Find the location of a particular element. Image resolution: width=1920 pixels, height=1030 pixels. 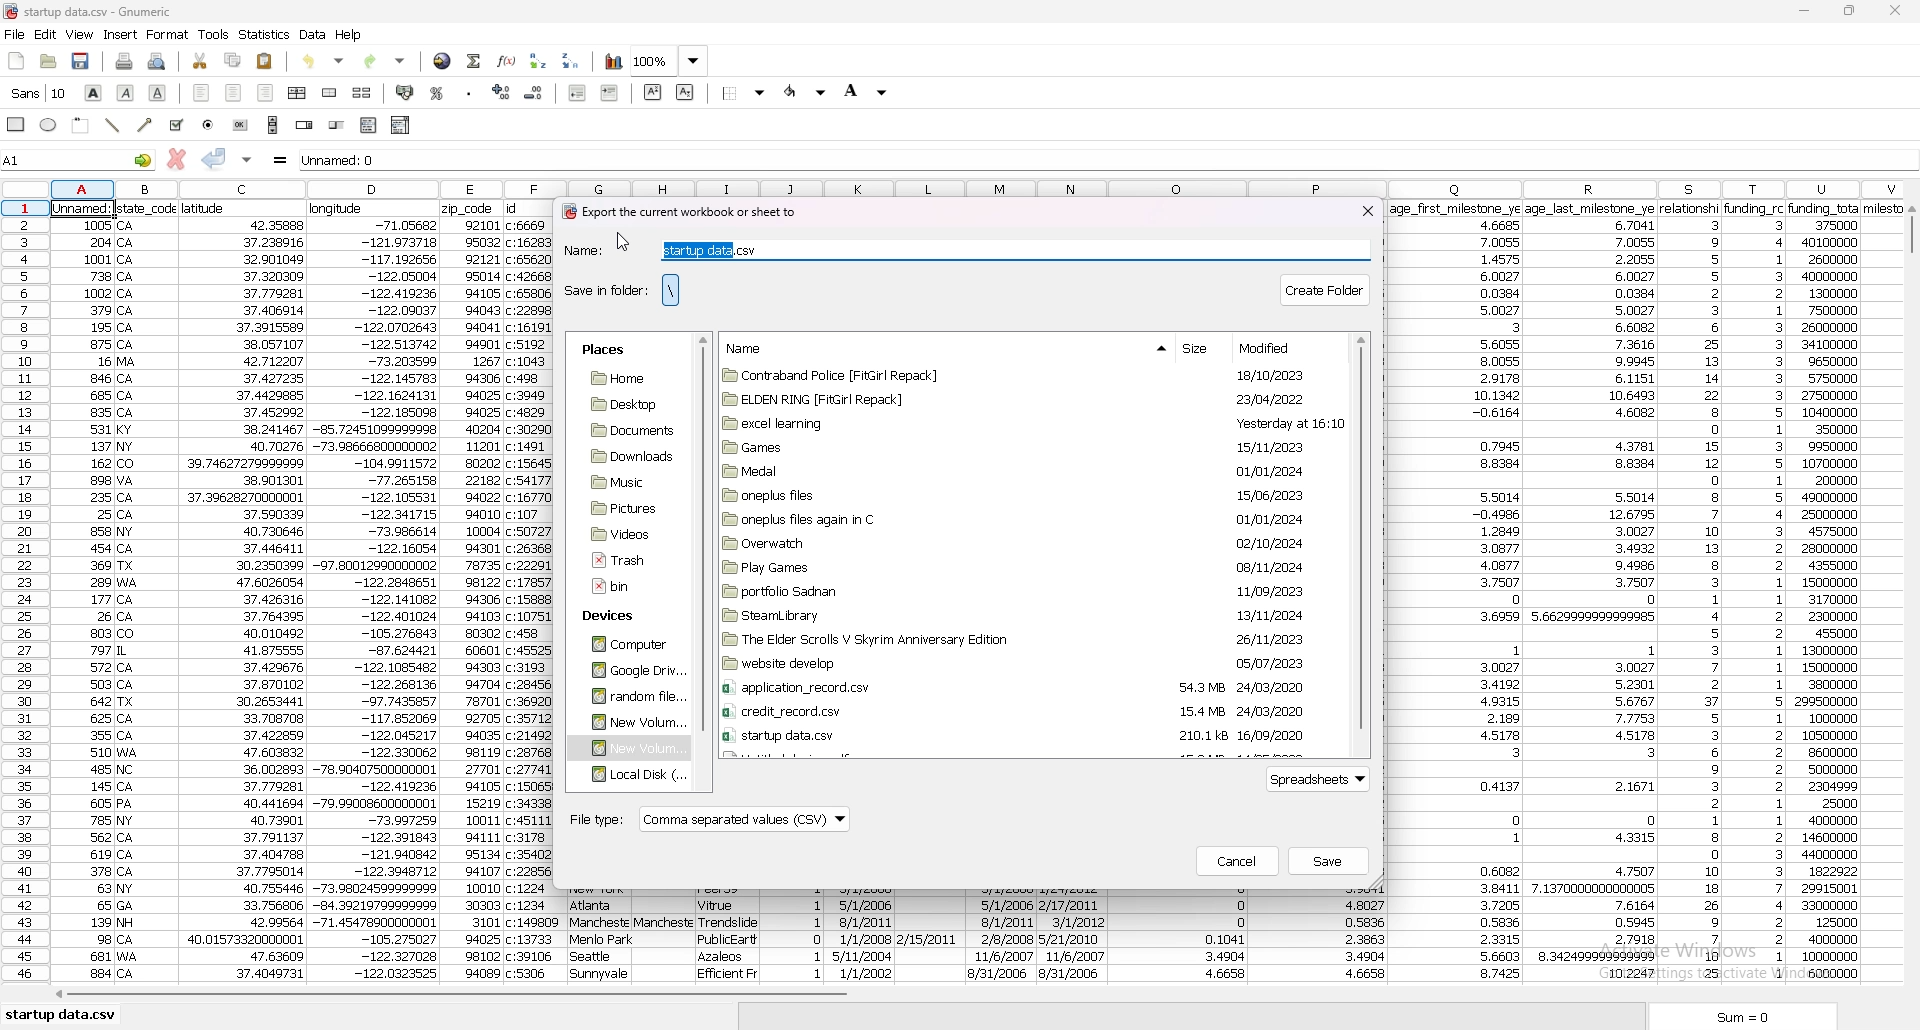

scroll bar is located at coordinates (273, 125).